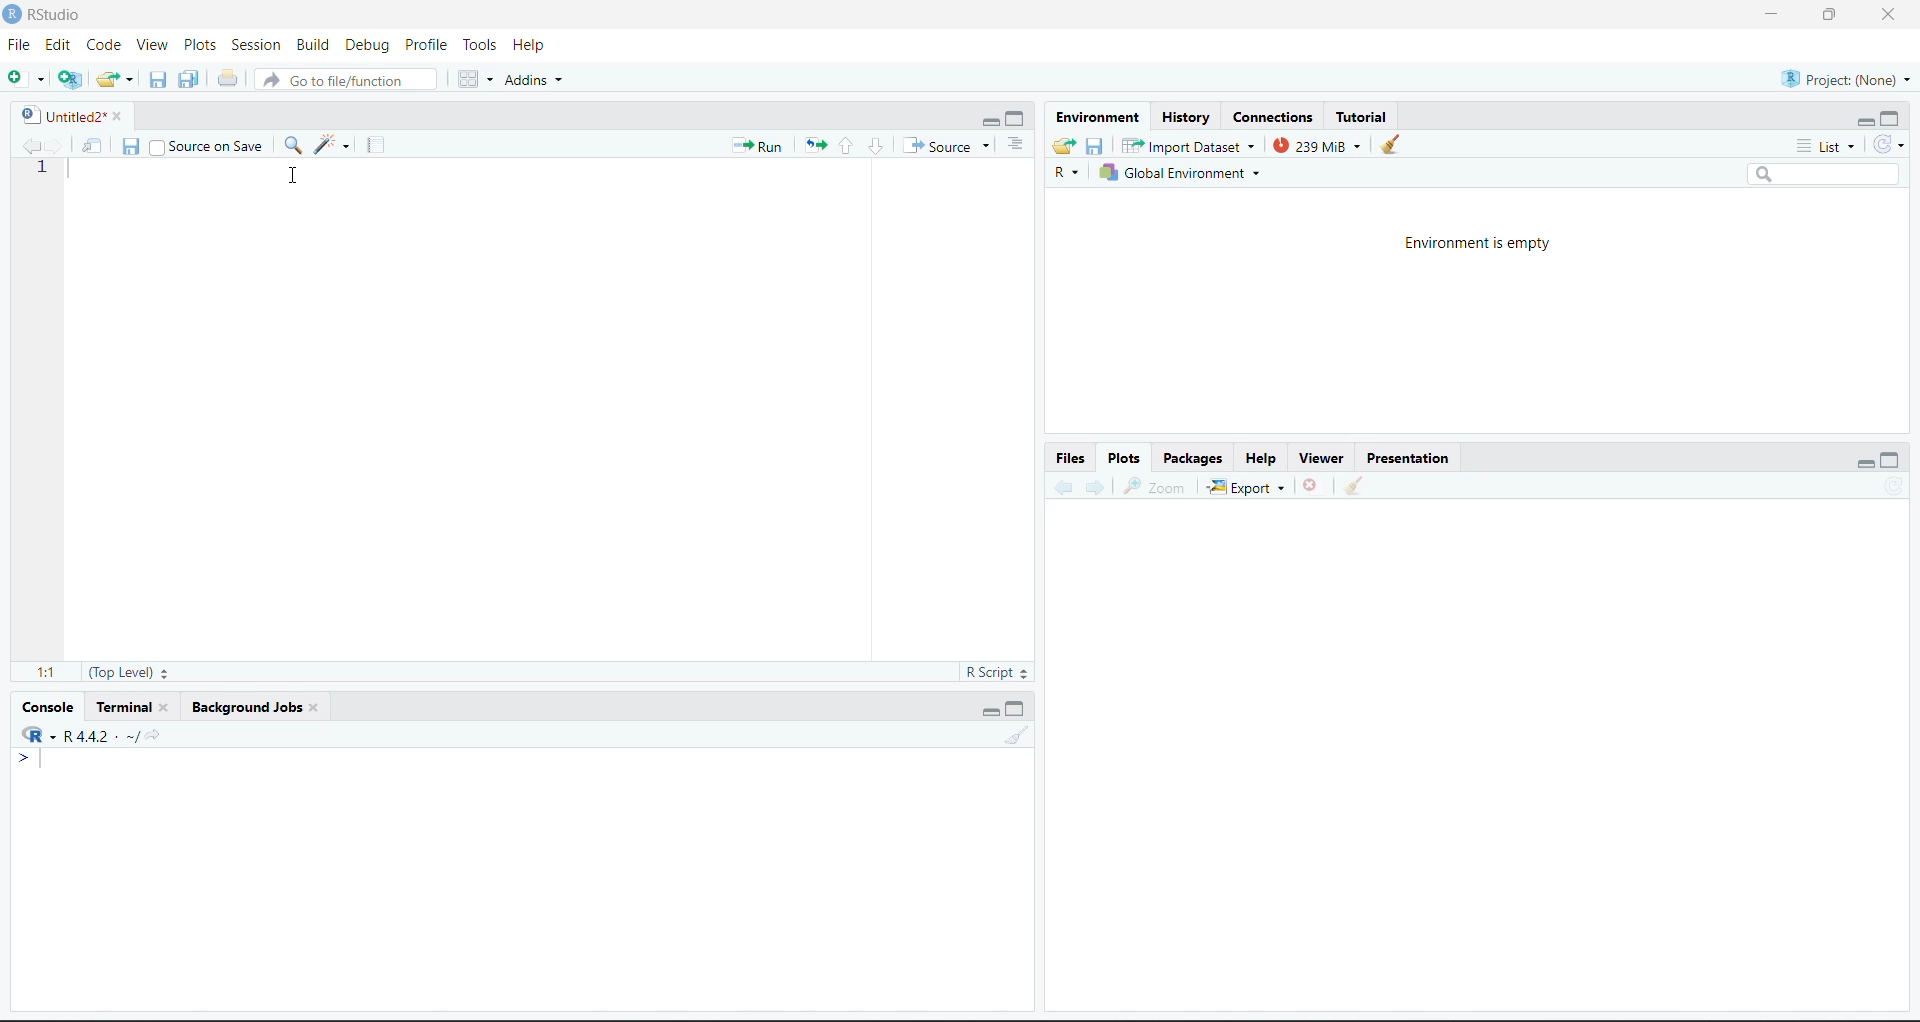  Describe the element at coordinates (103, 737) in the screenshot. I see `R.4.4.2~/` at that location.